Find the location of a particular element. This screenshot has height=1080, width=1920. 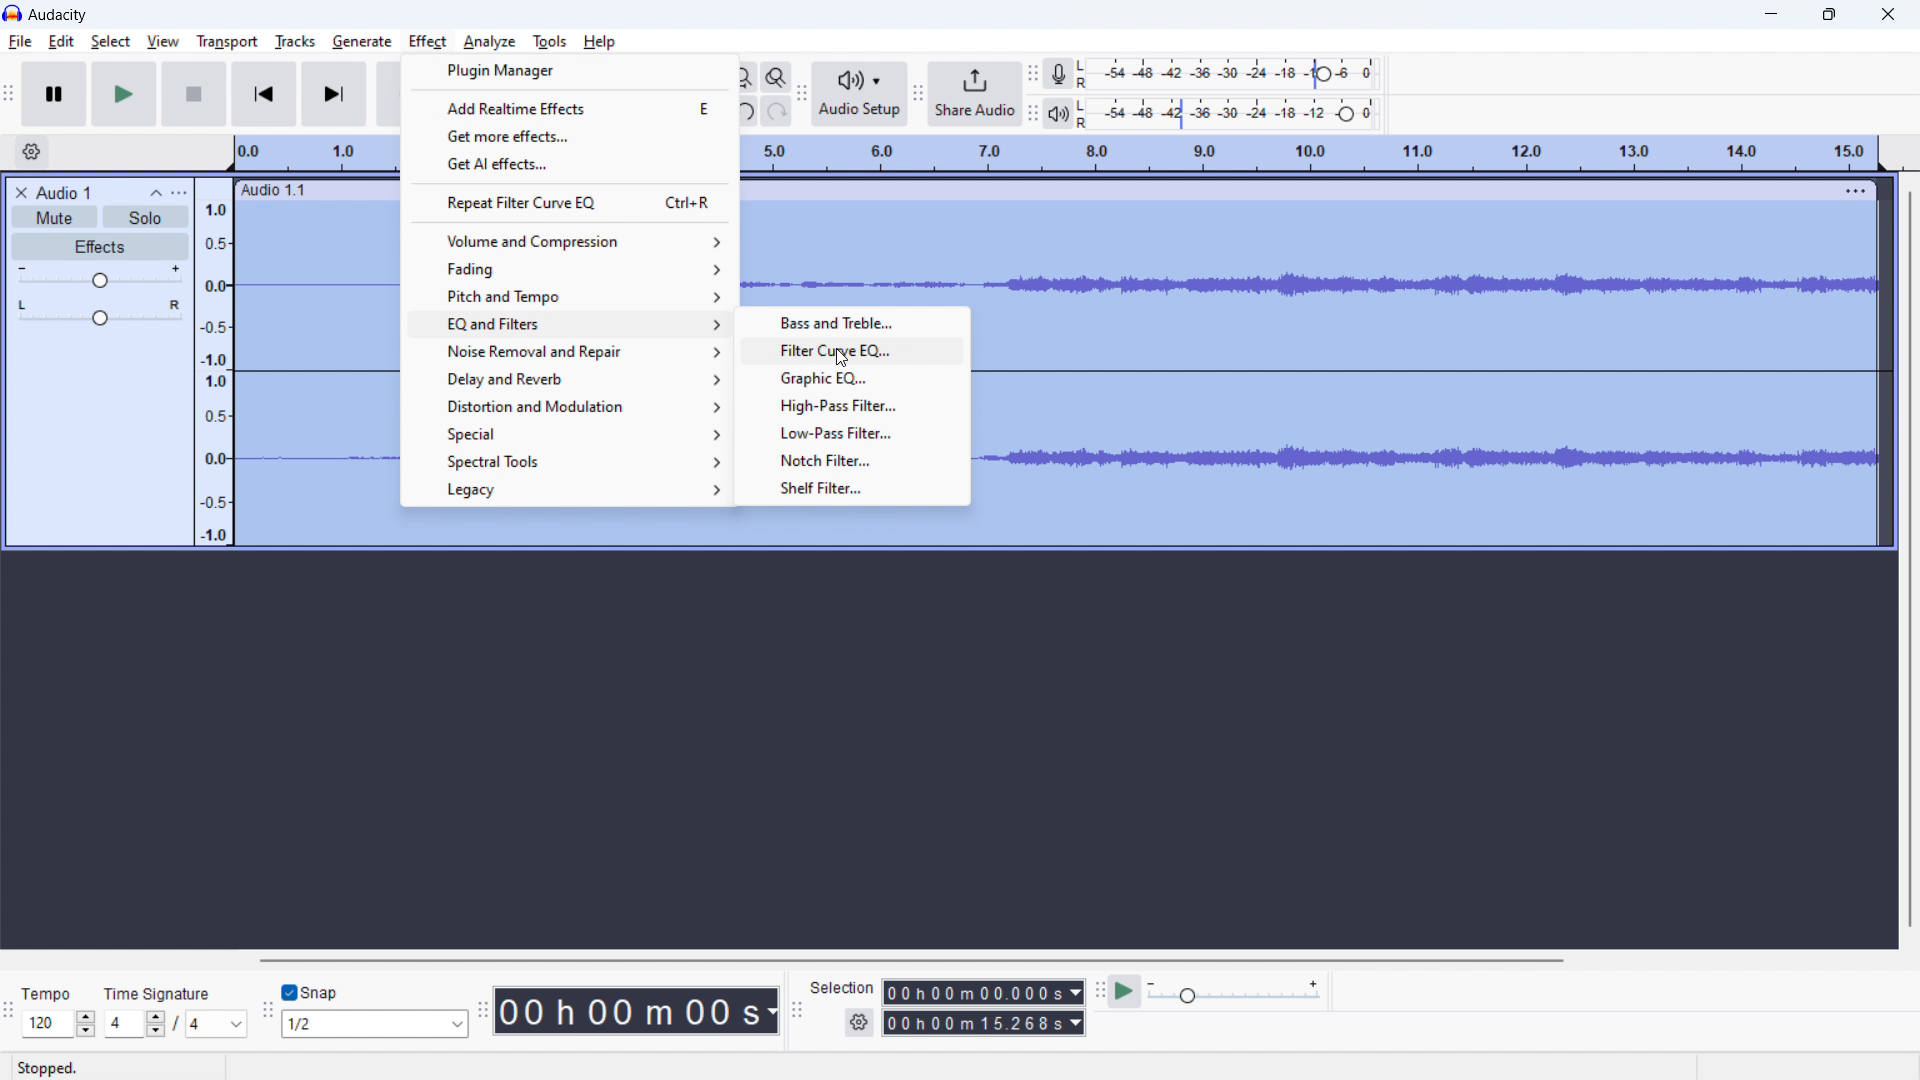

graphic EQ is located at coordinates (852, 377).